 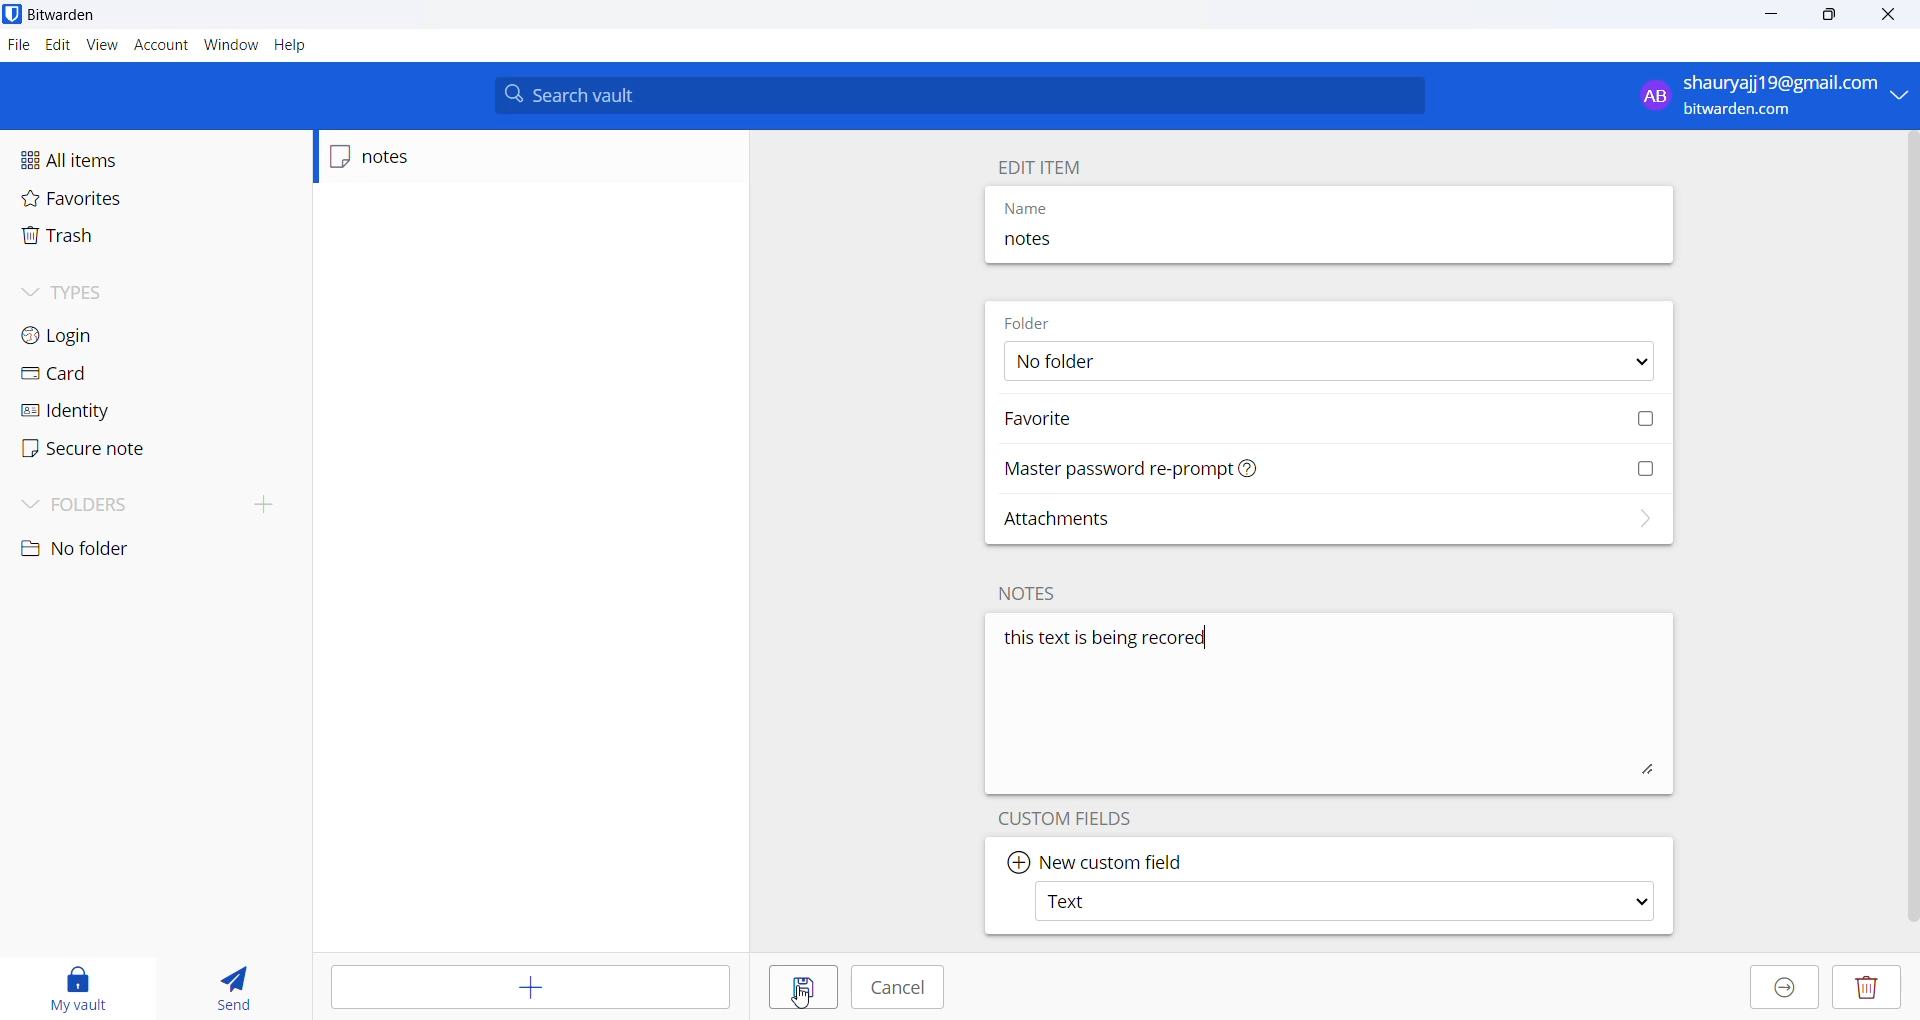 I want to click on notes, so click(x=417, y=157).